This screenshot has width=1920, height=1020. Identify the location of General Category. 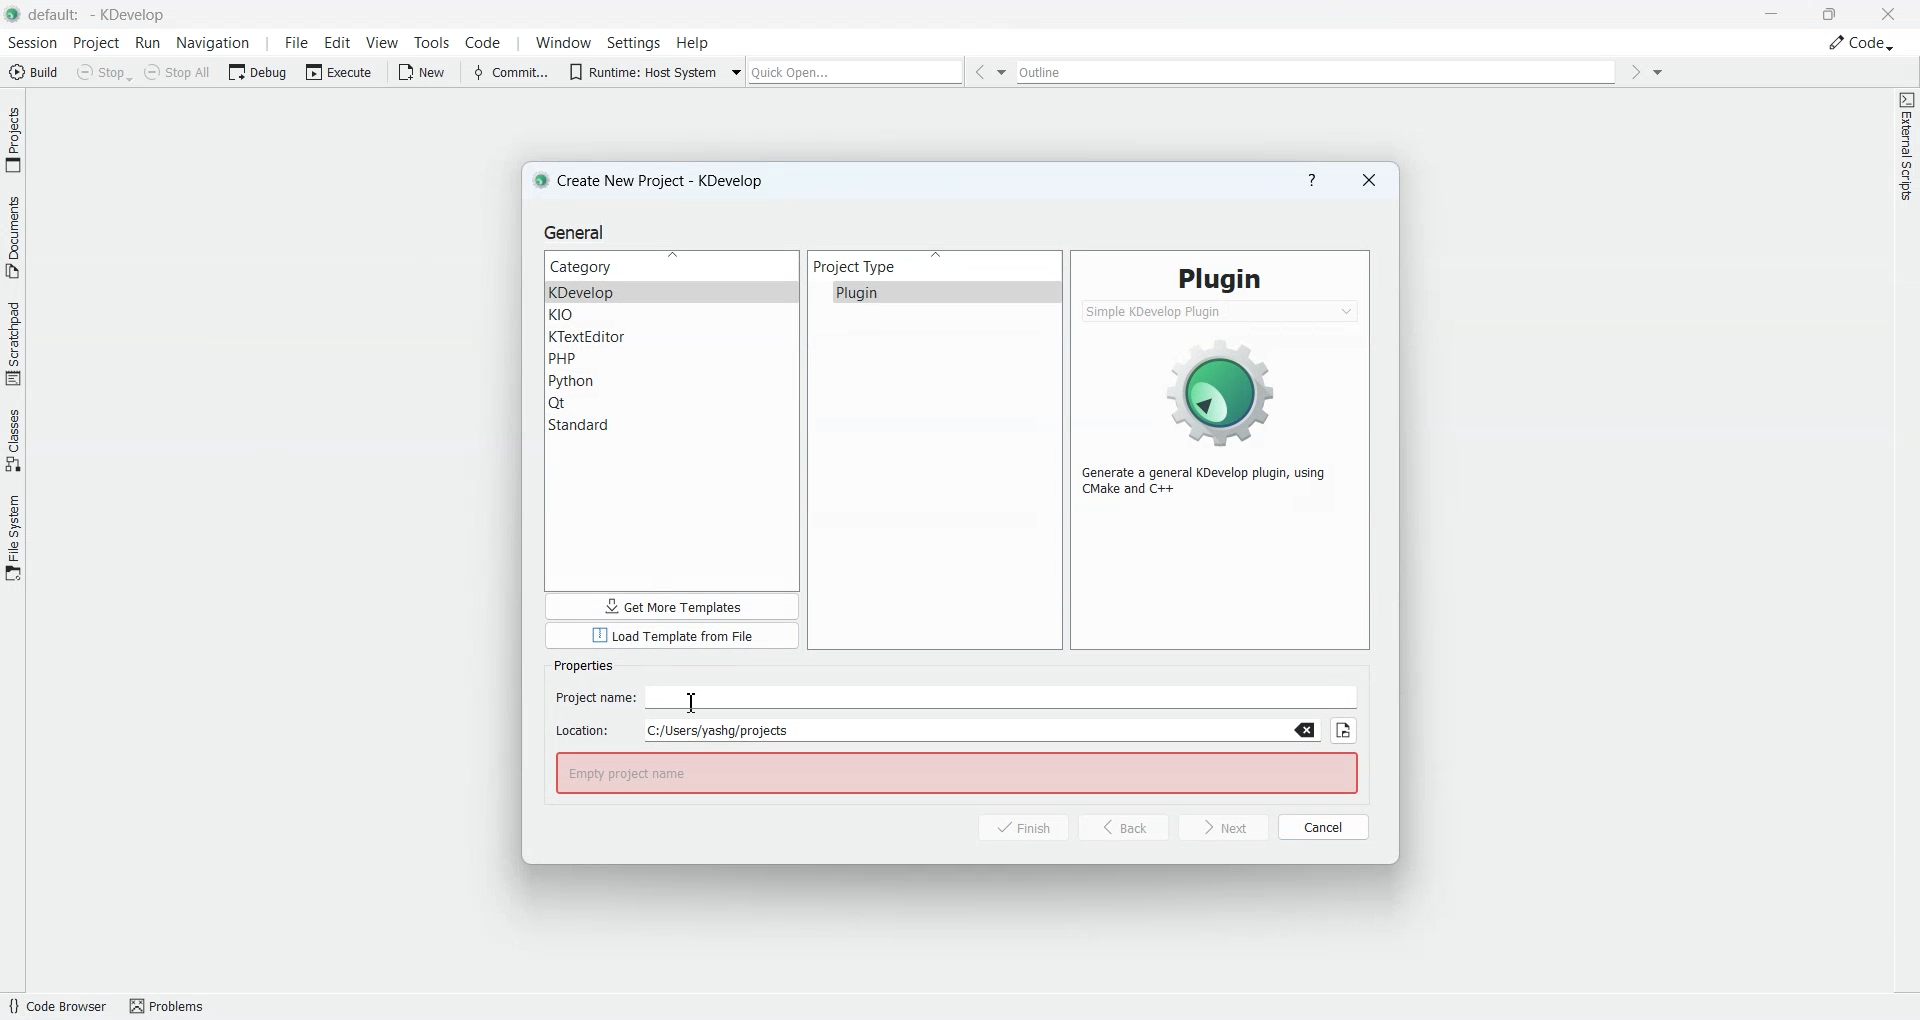
(672, 266).